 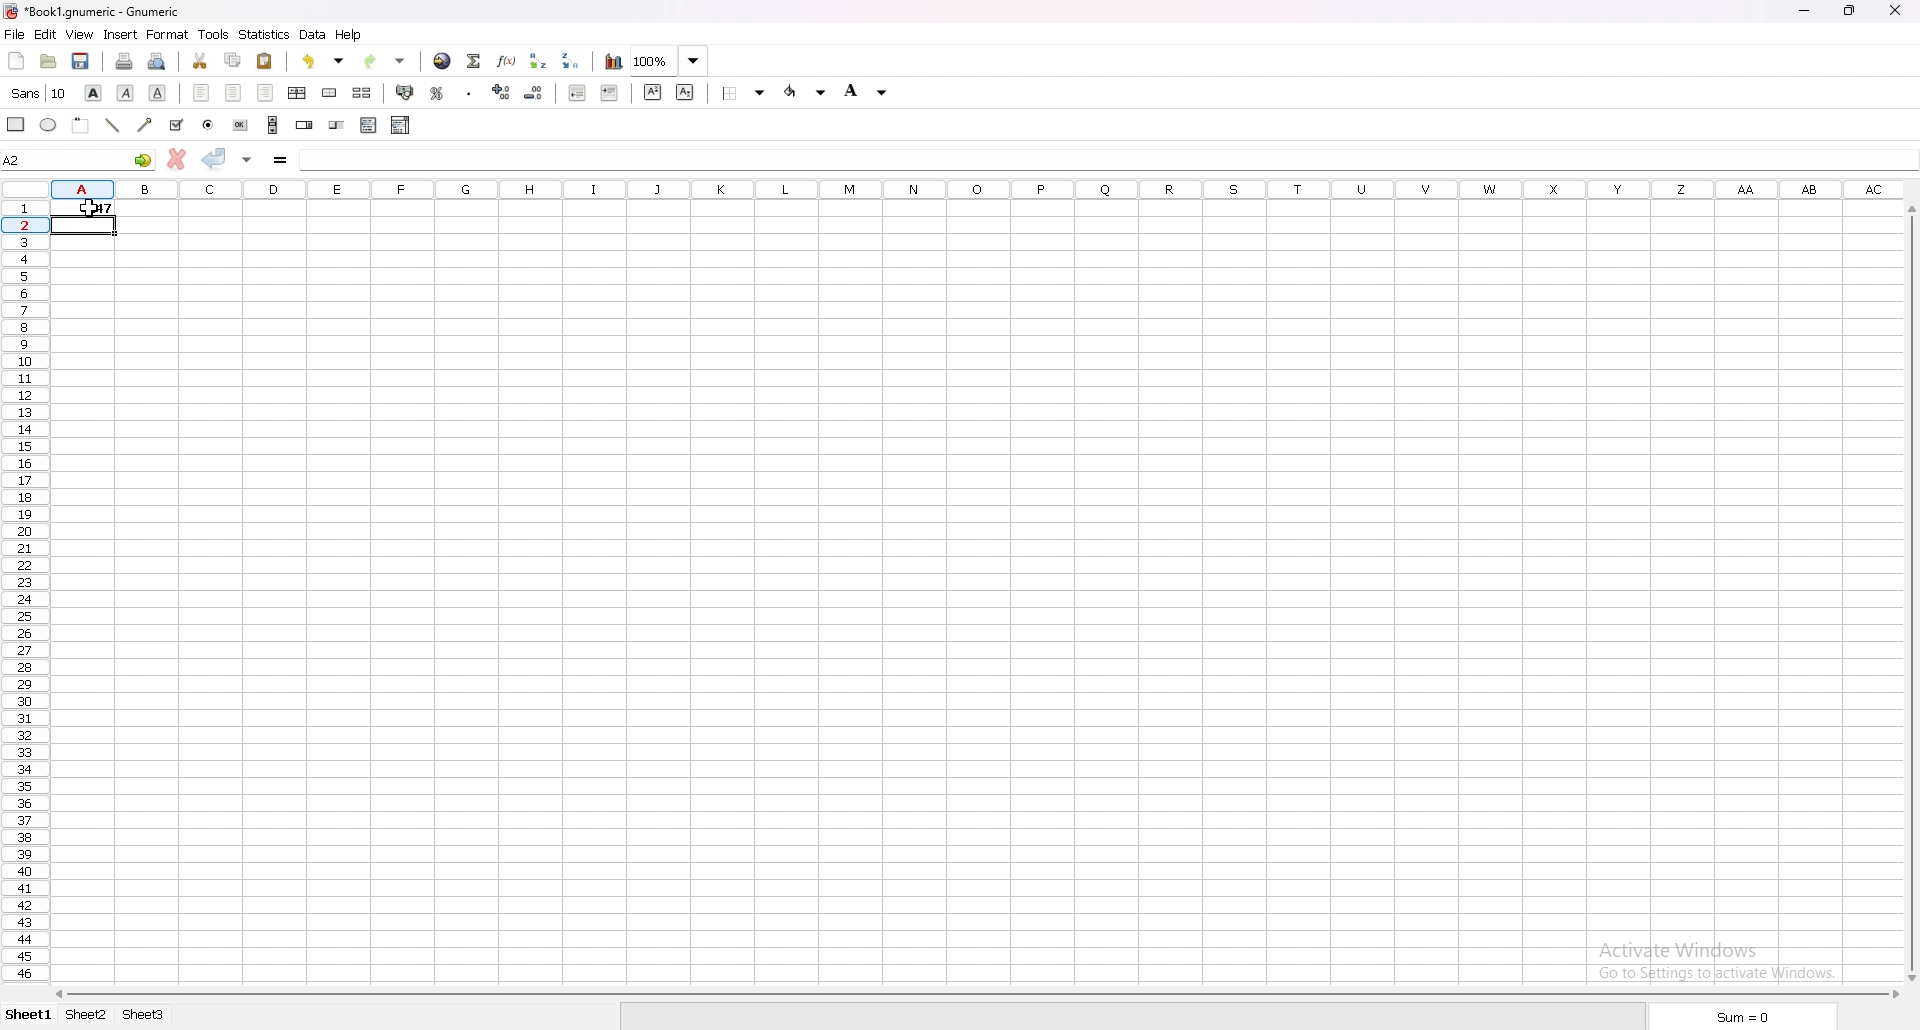 What do you see at coordinates (501, 92) in the screenshot?
I see `increase decimal` at bounding box center [501, 92].